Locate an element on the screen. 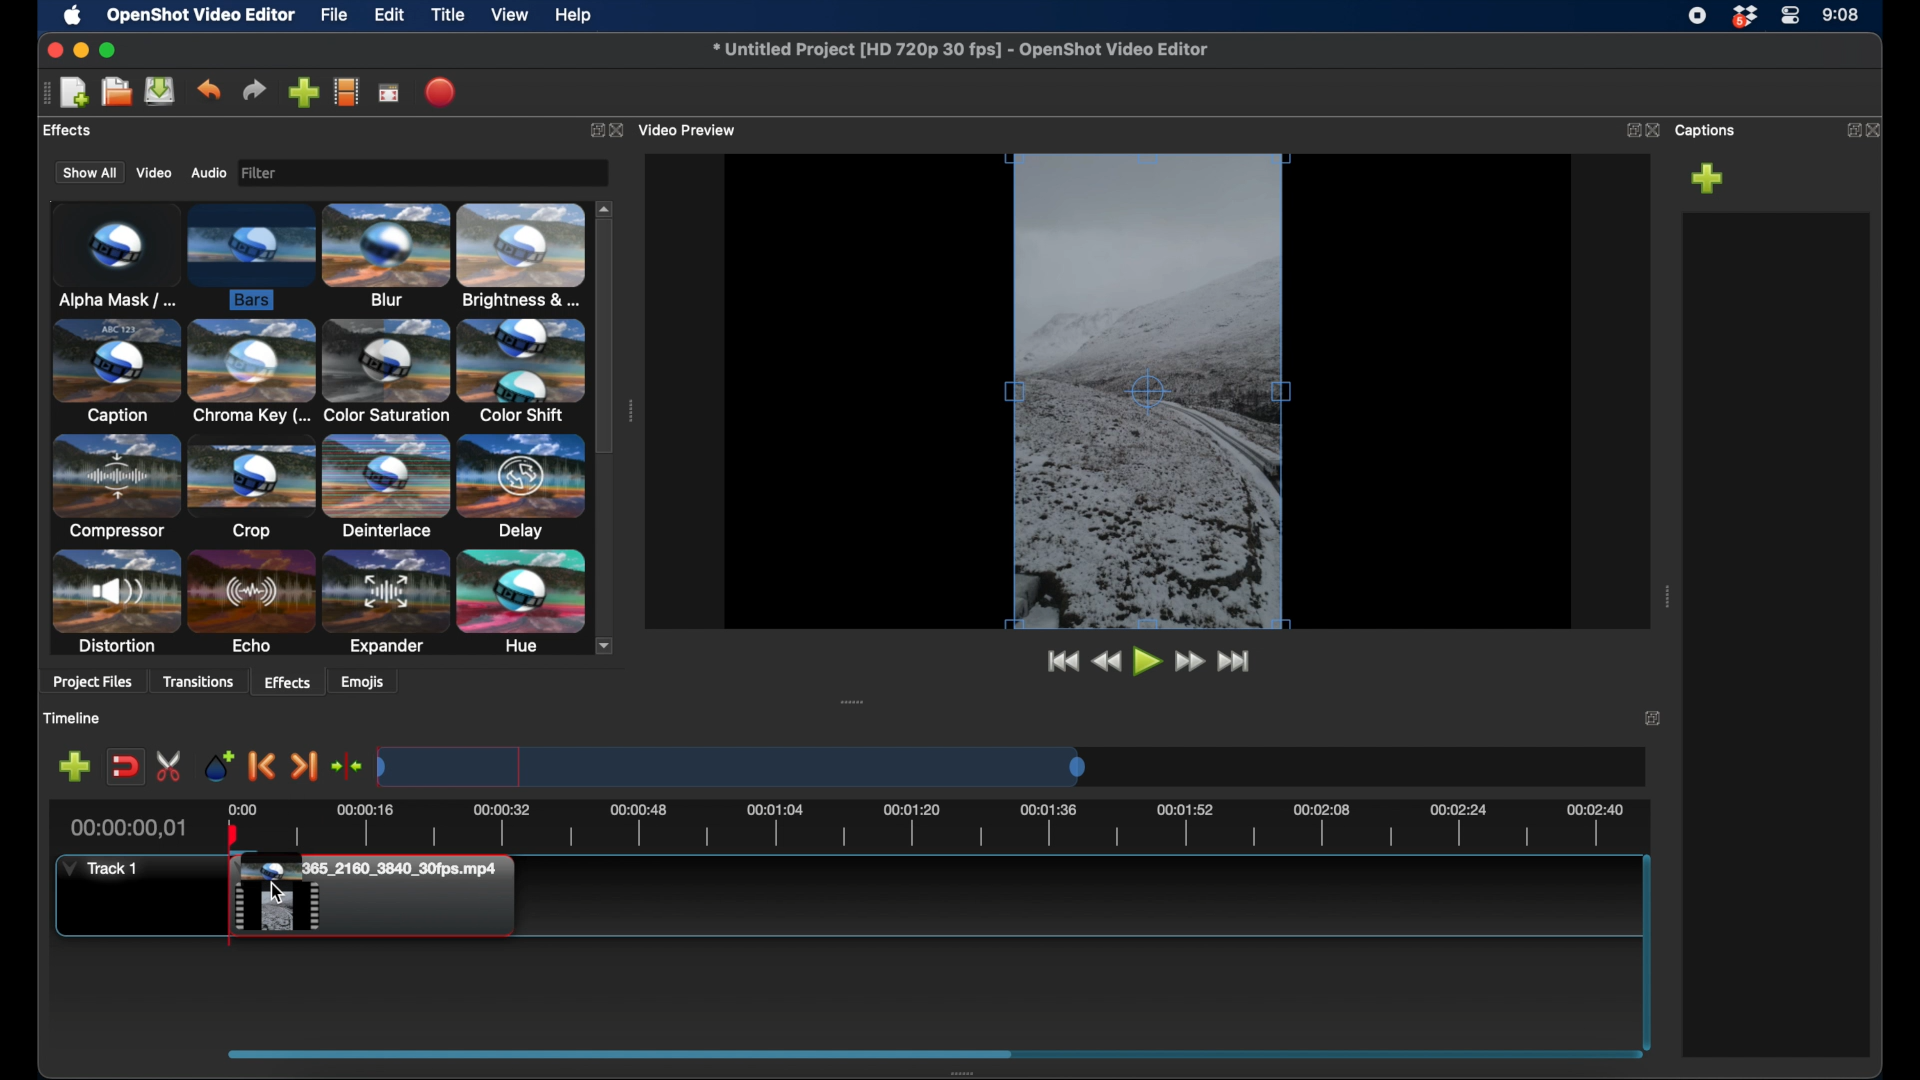 The width and height of the screenshot is (1920, 1080). undo is located at coordinates (210, 89).